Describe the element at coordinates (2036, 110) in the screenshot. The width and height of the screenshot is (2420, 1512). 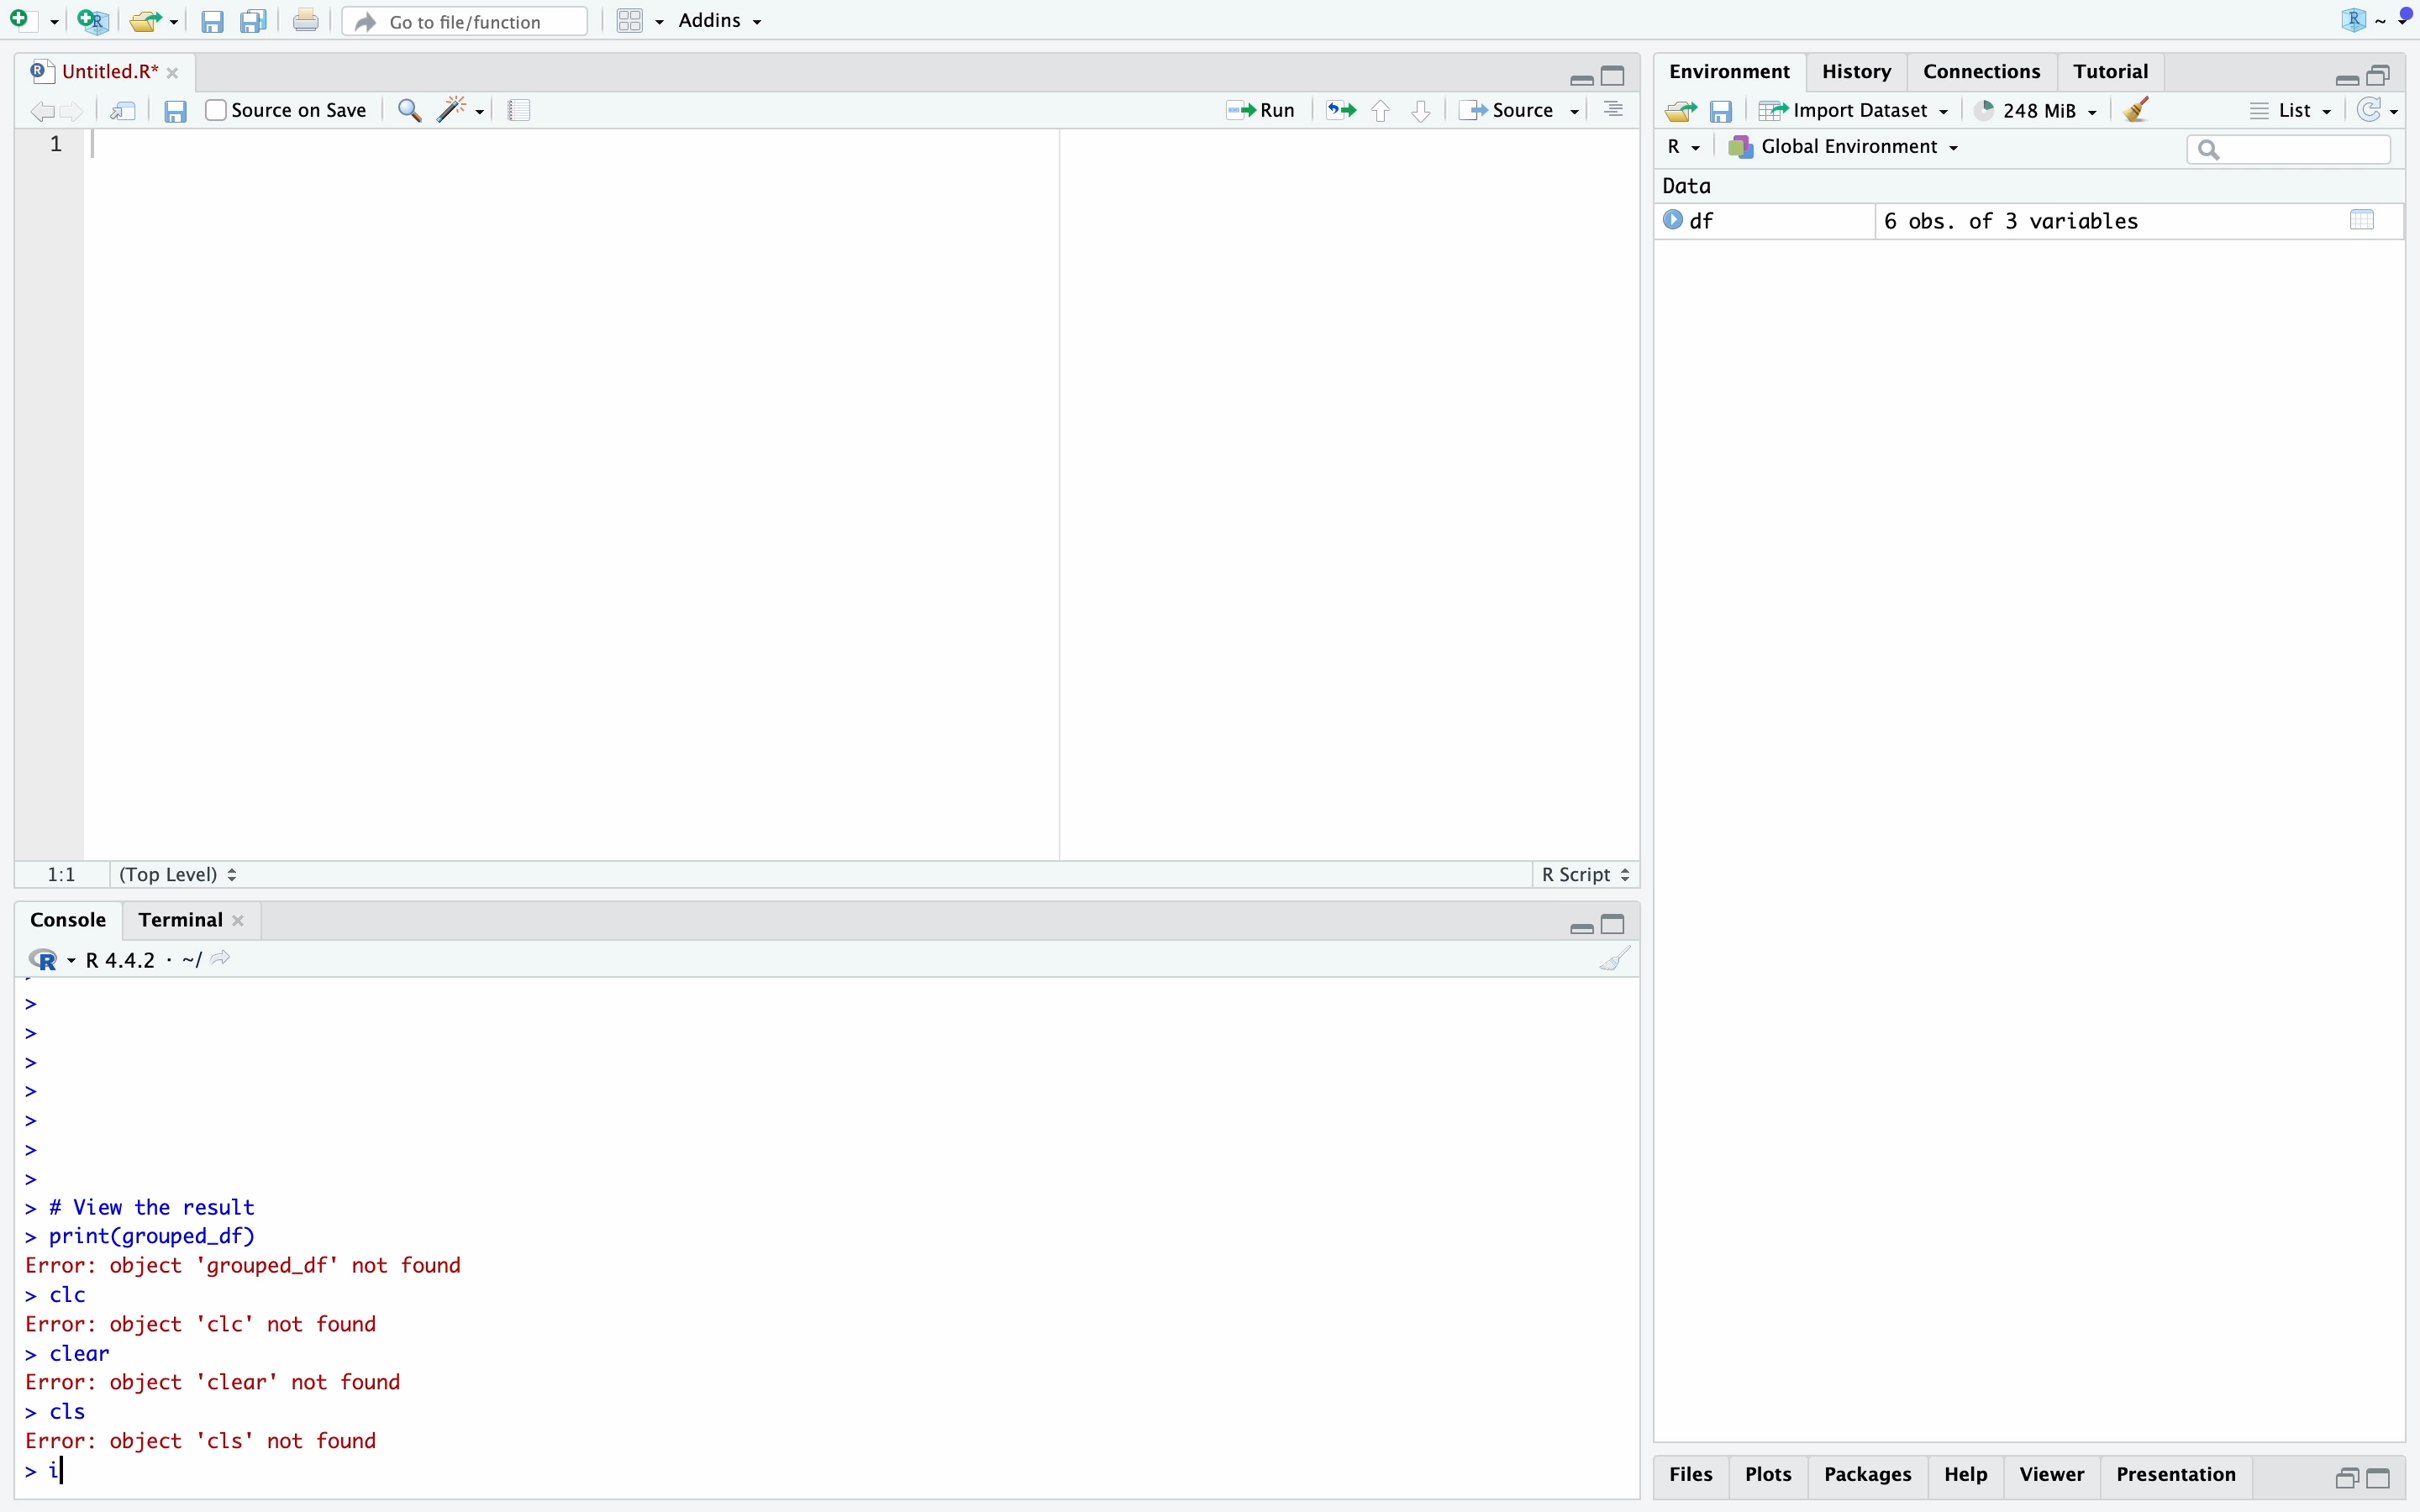
I see `248 MiB` at that location.